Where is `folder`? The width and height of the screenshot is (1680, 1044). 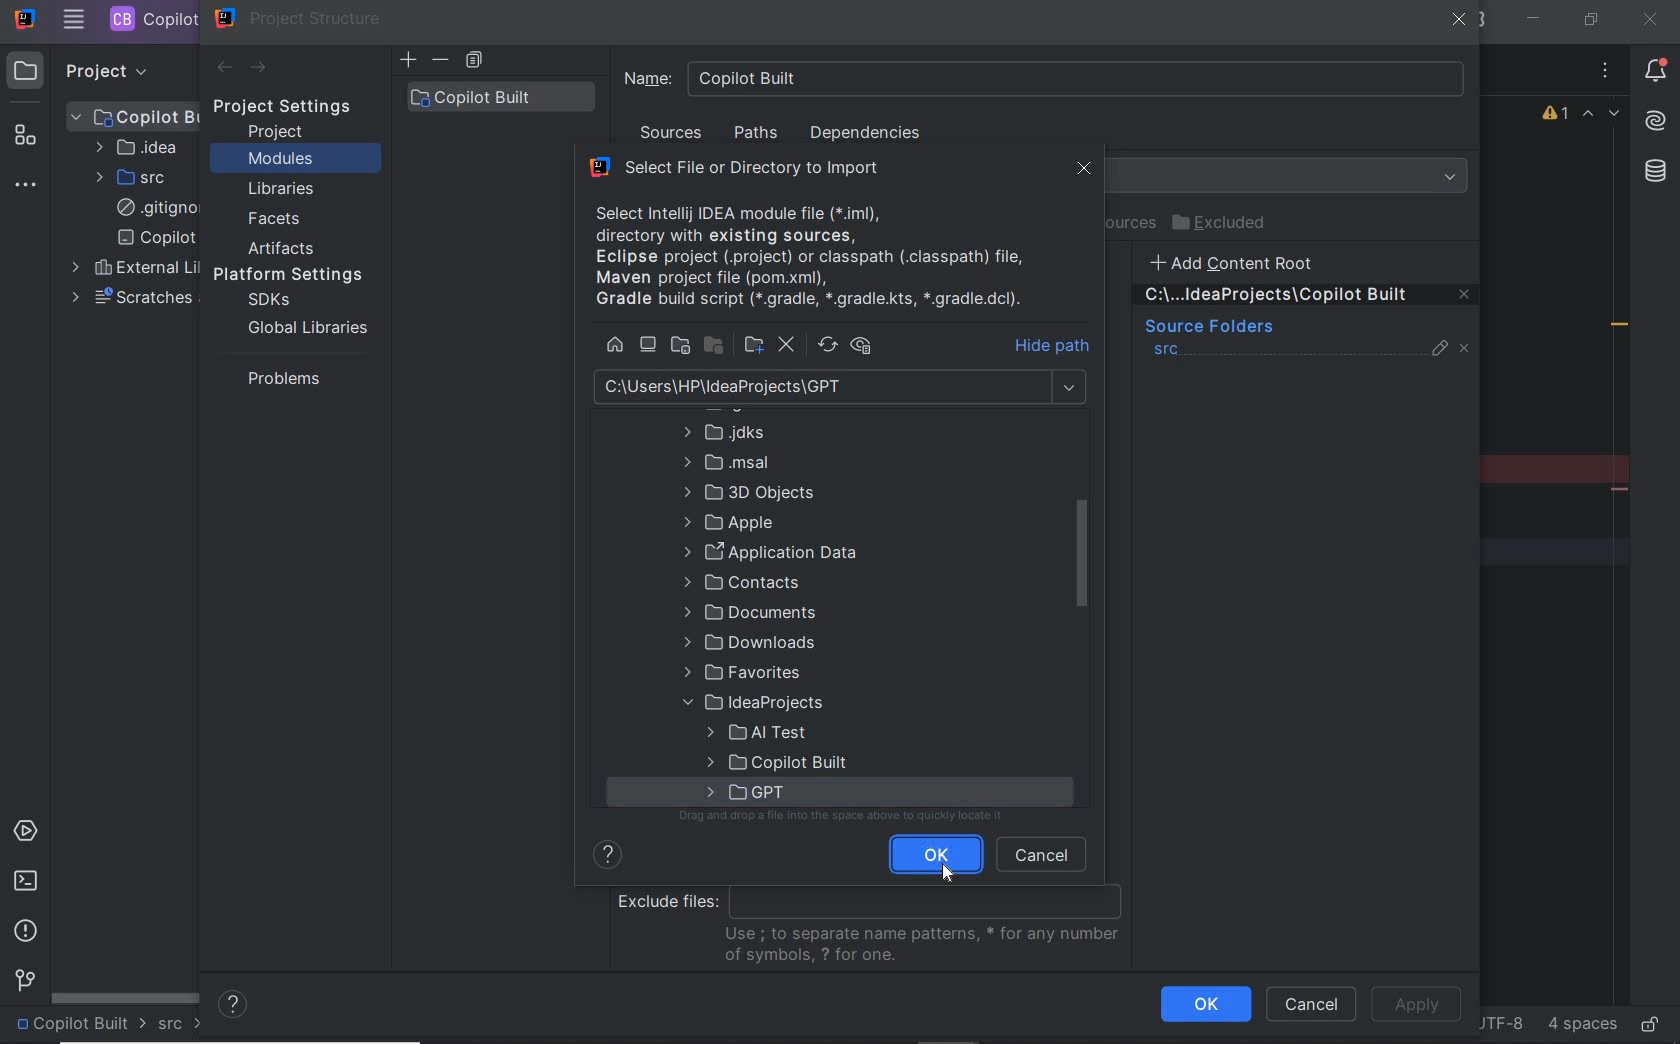
folder is located at coordinates (741, 581).